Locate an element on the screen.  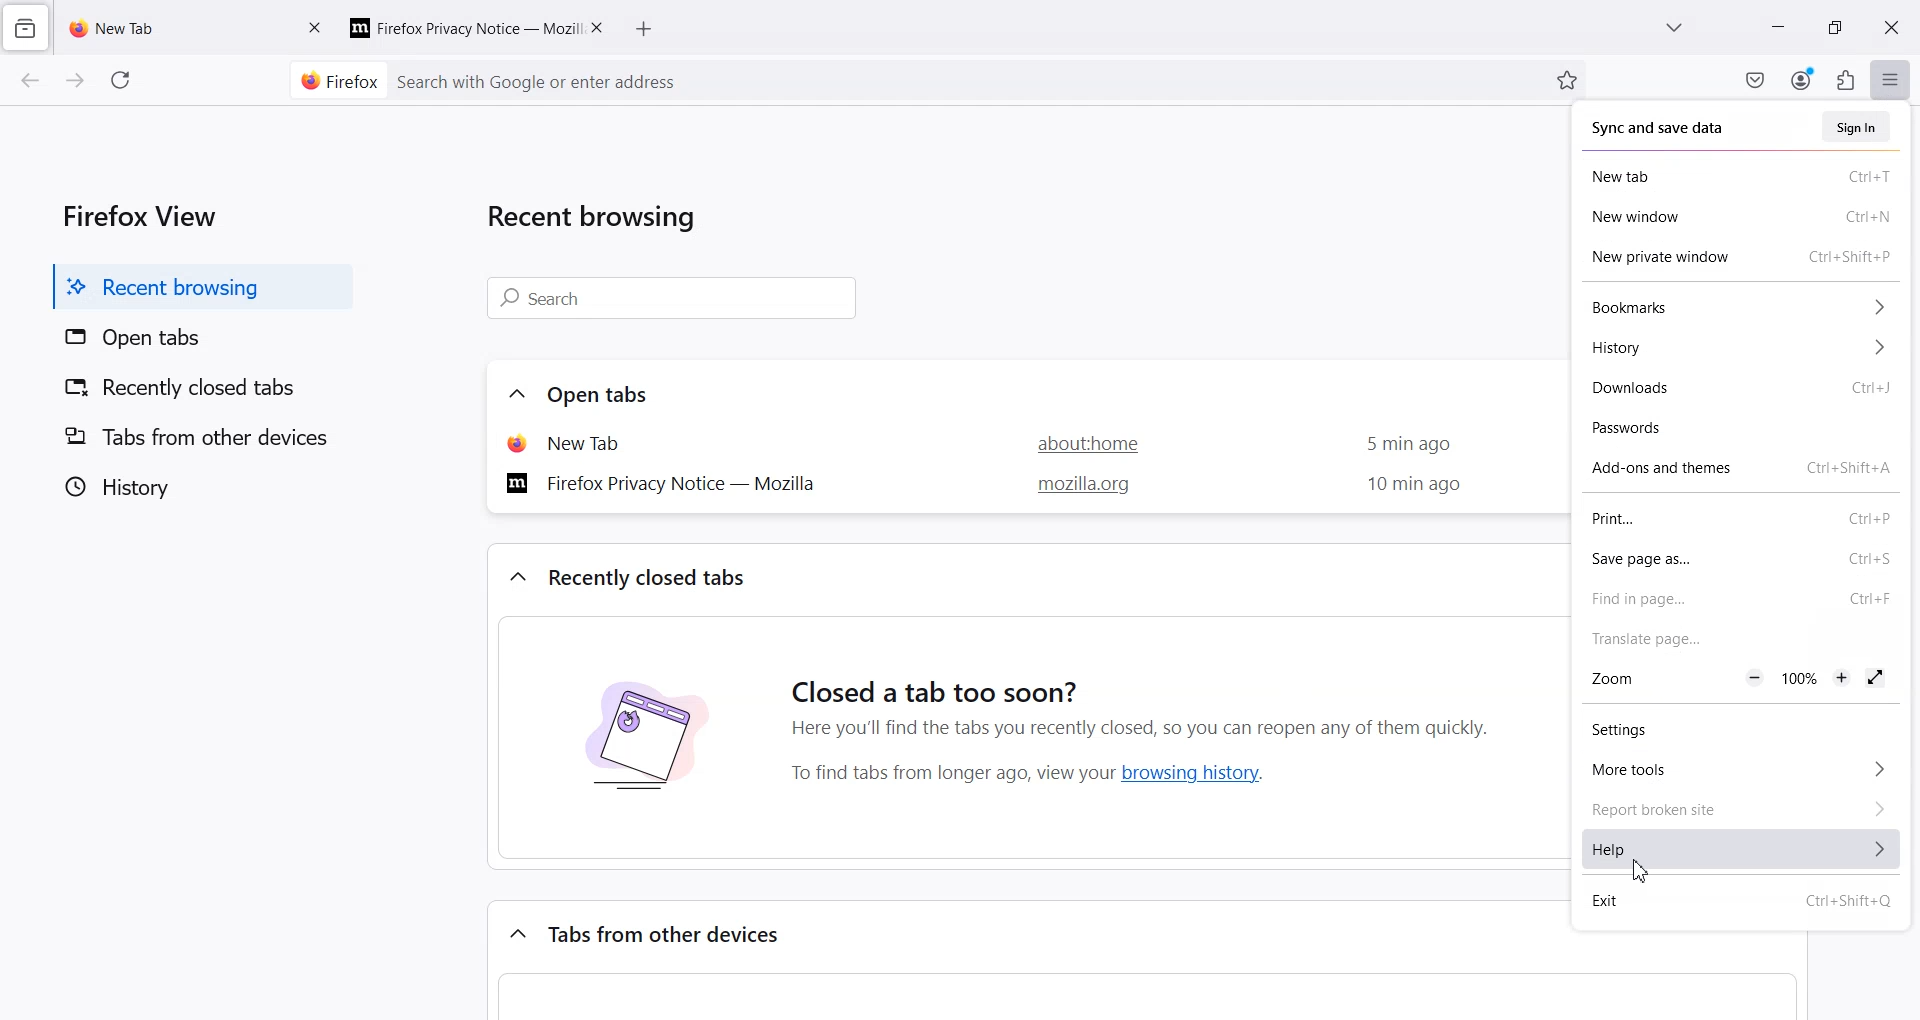
Exit is located at coordinates (1742, 903).